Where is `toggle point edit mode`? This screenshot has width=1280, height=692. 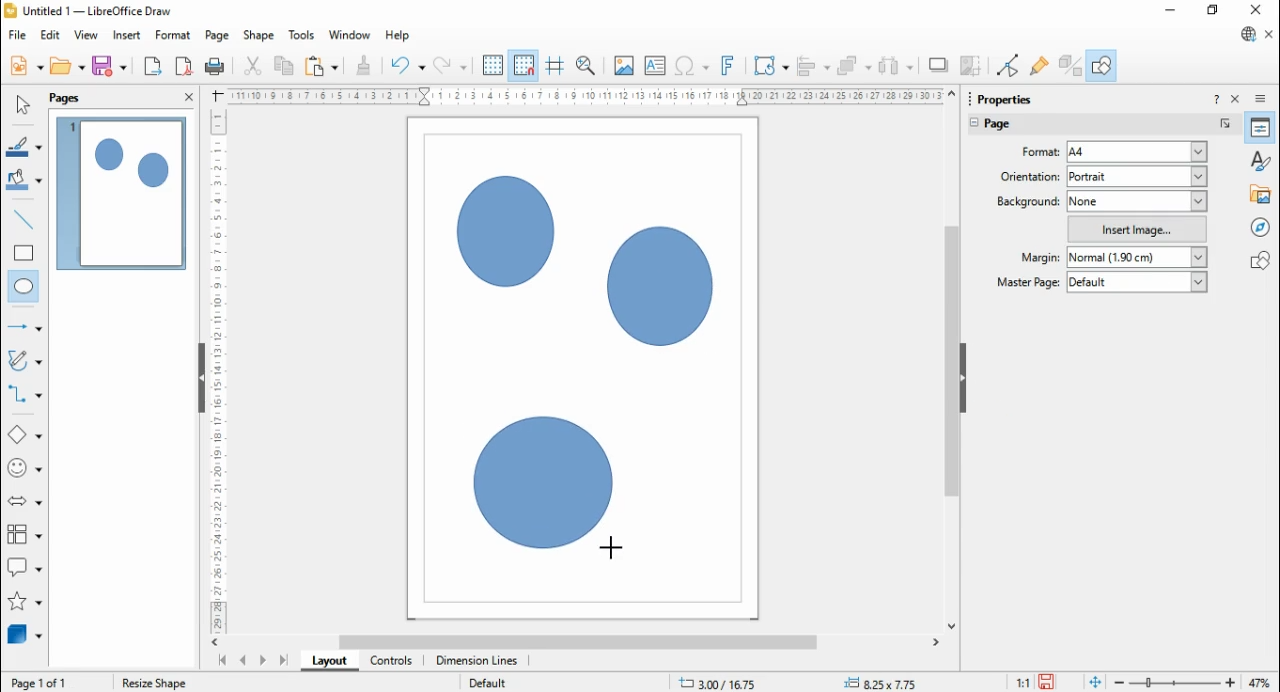 toggle point edit mode is located at coordinates (1010, 65).